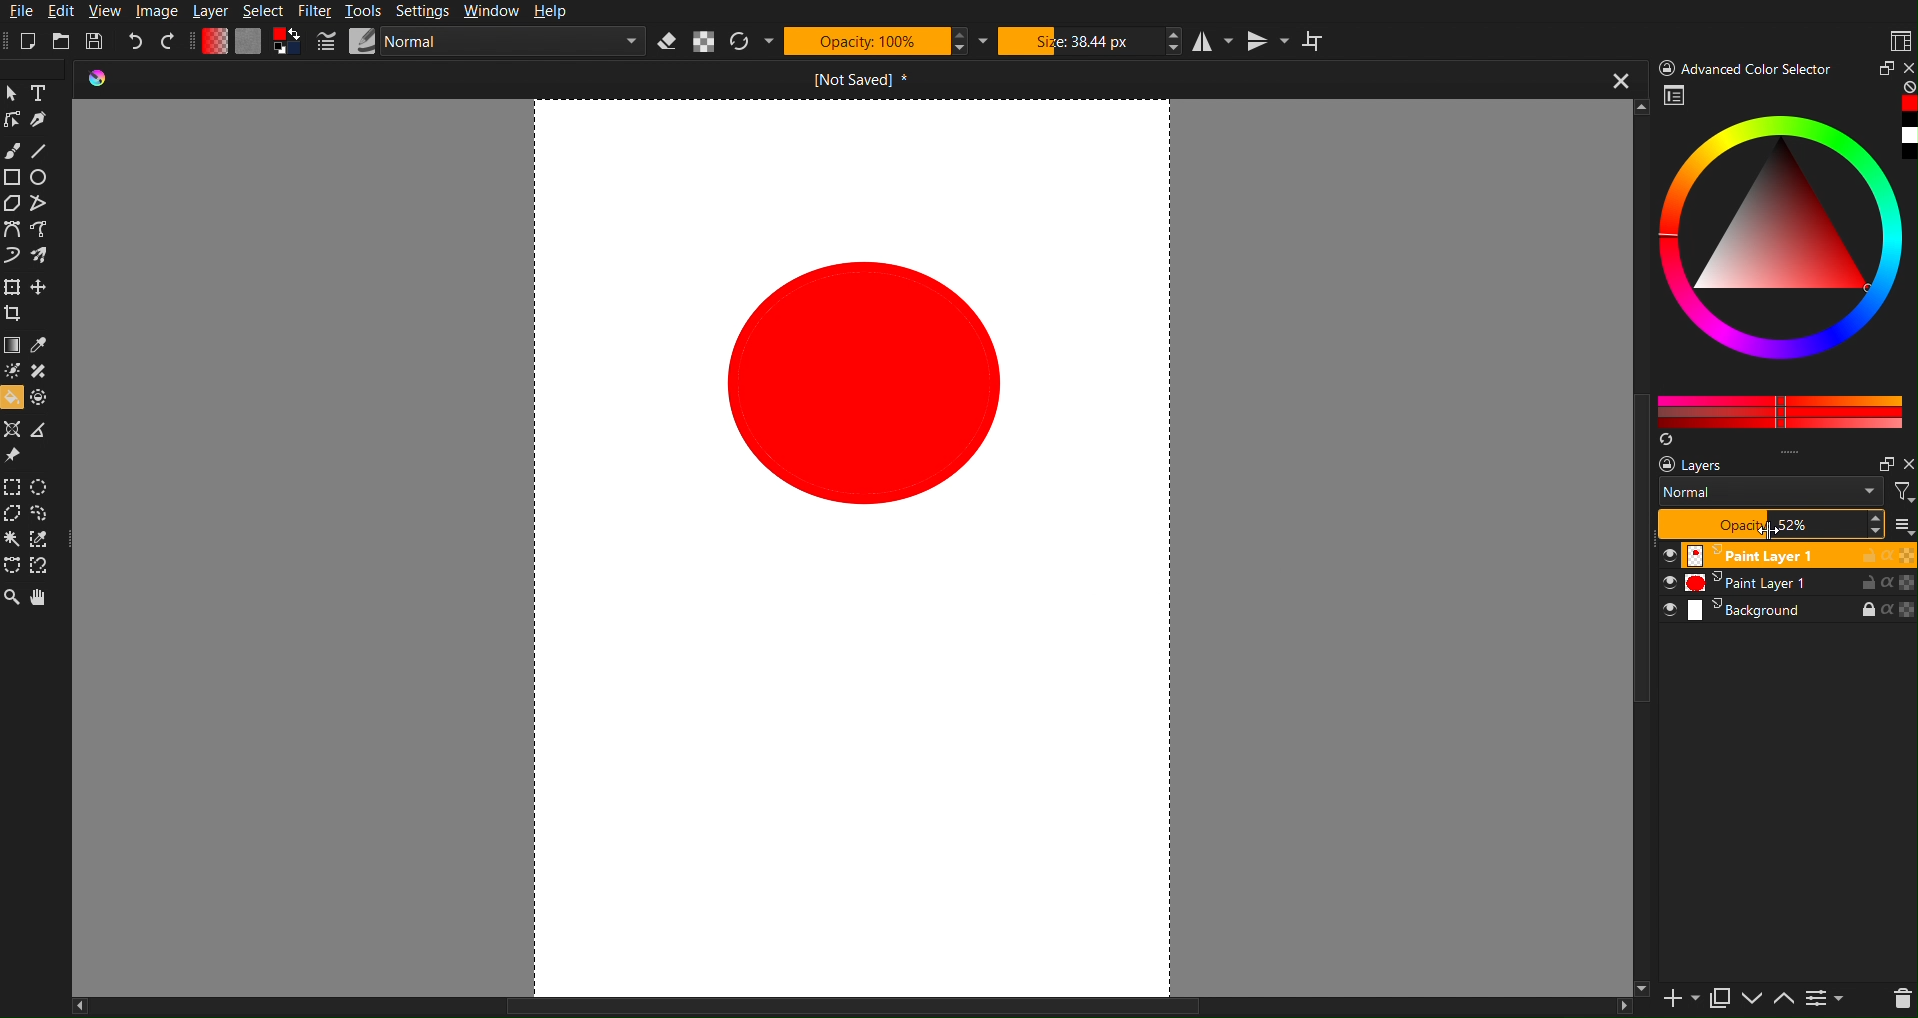 This screenshot has width=1918, height=1018. What do you see at coordinates (1690, 463) in the screenshot?
I see `layers` at bounding box center [1690, 463].